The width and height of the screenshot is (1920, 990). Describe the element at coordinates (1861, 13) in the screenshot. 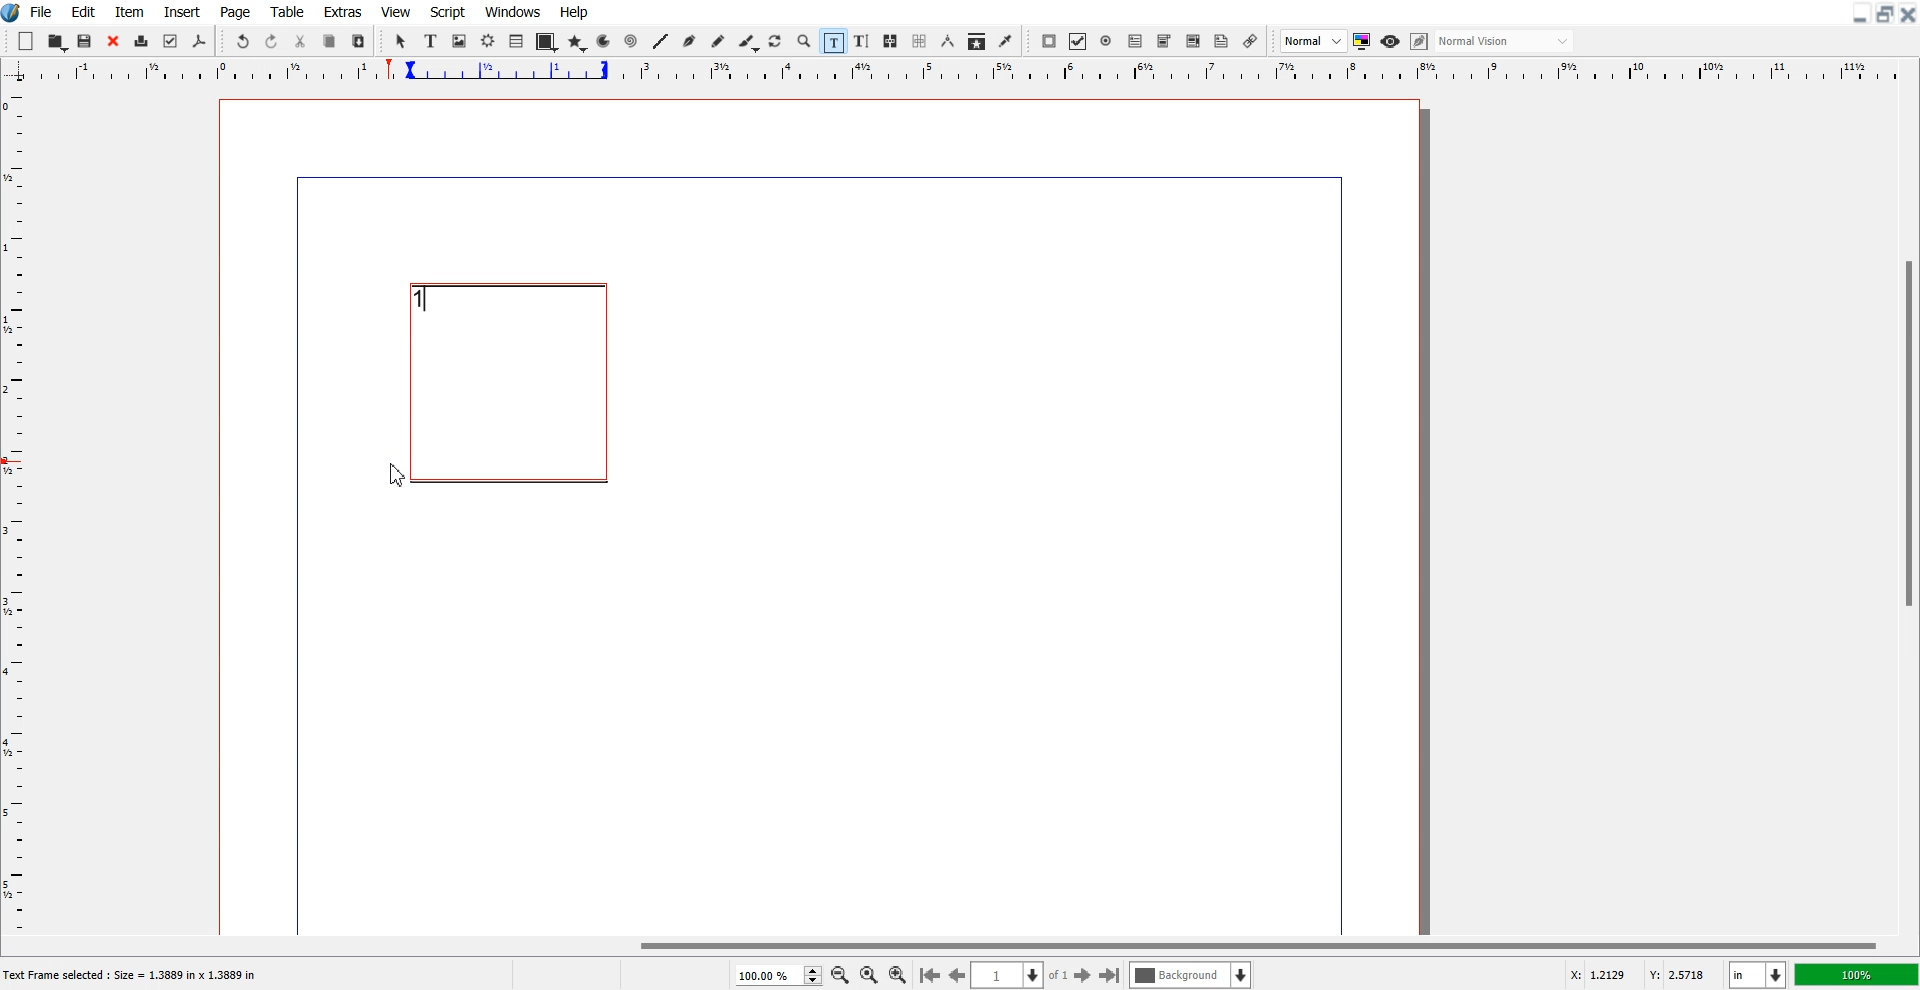

I see `Minimize` at that location.